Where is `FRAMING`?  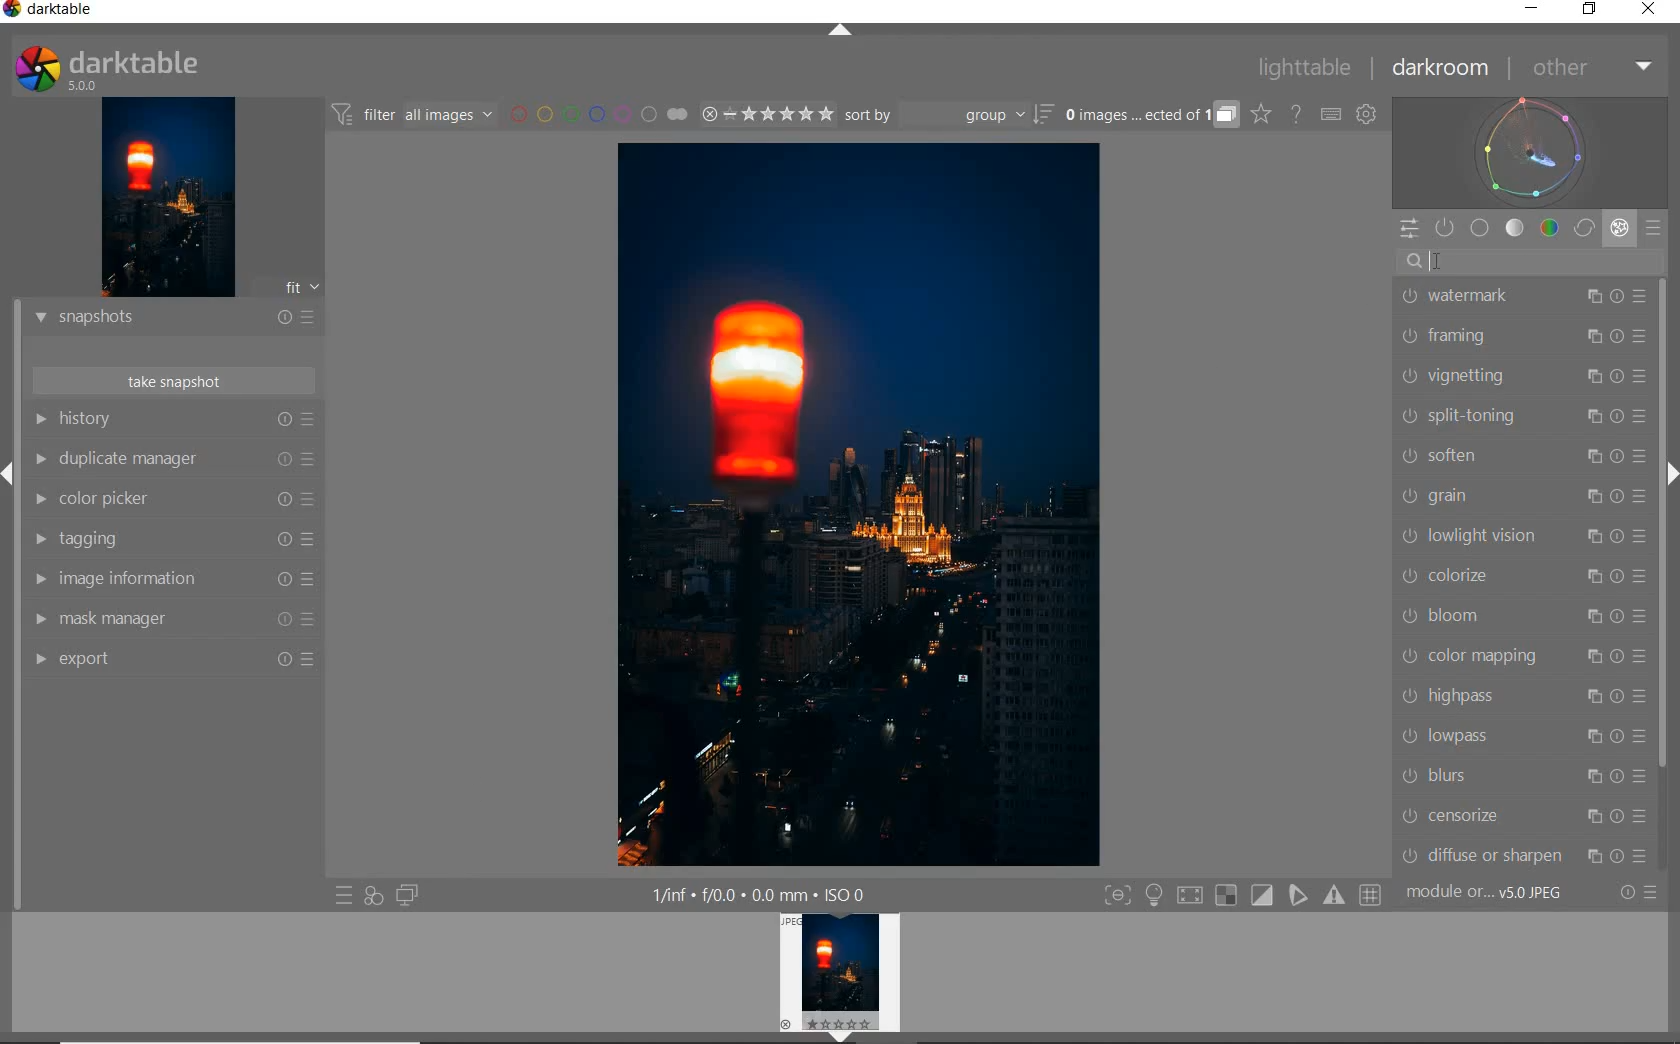 FRAMING is located at coordinates (1464, 338).